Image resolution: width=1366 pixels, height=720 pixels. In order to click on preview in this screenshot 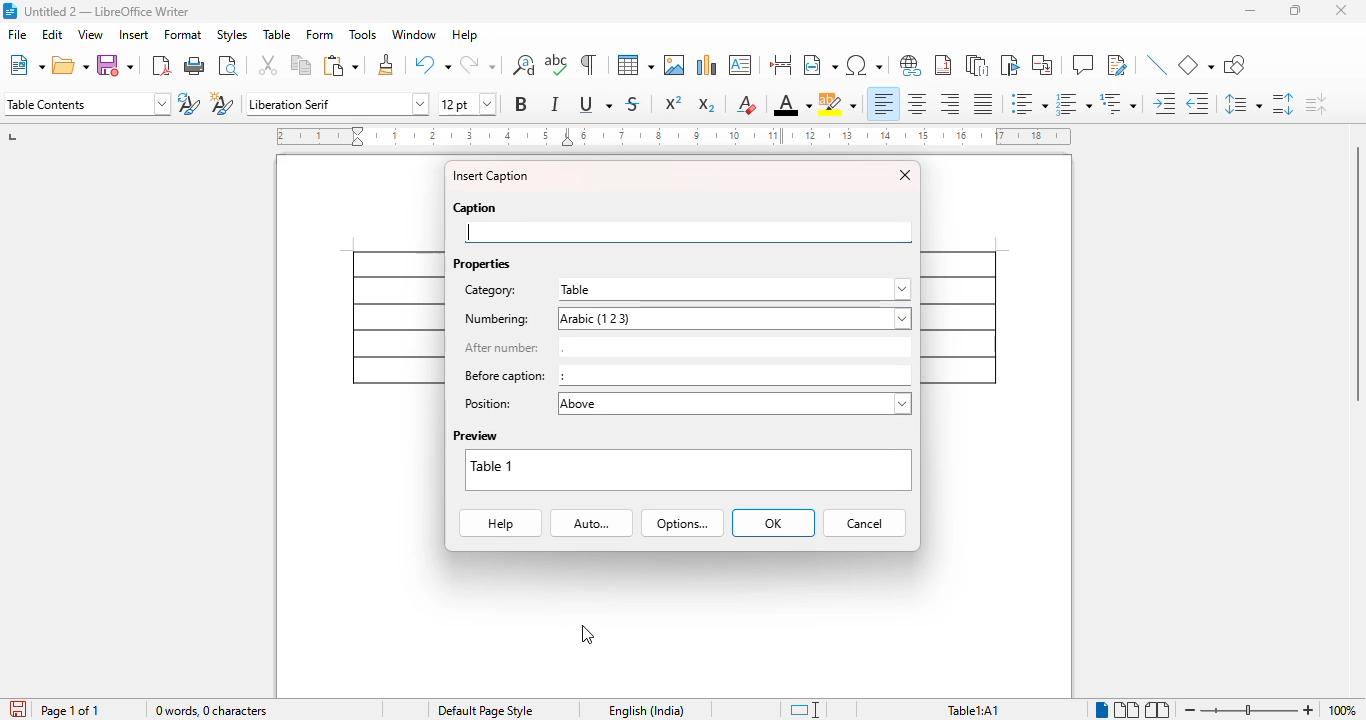, I will do `click(476, 436)`.